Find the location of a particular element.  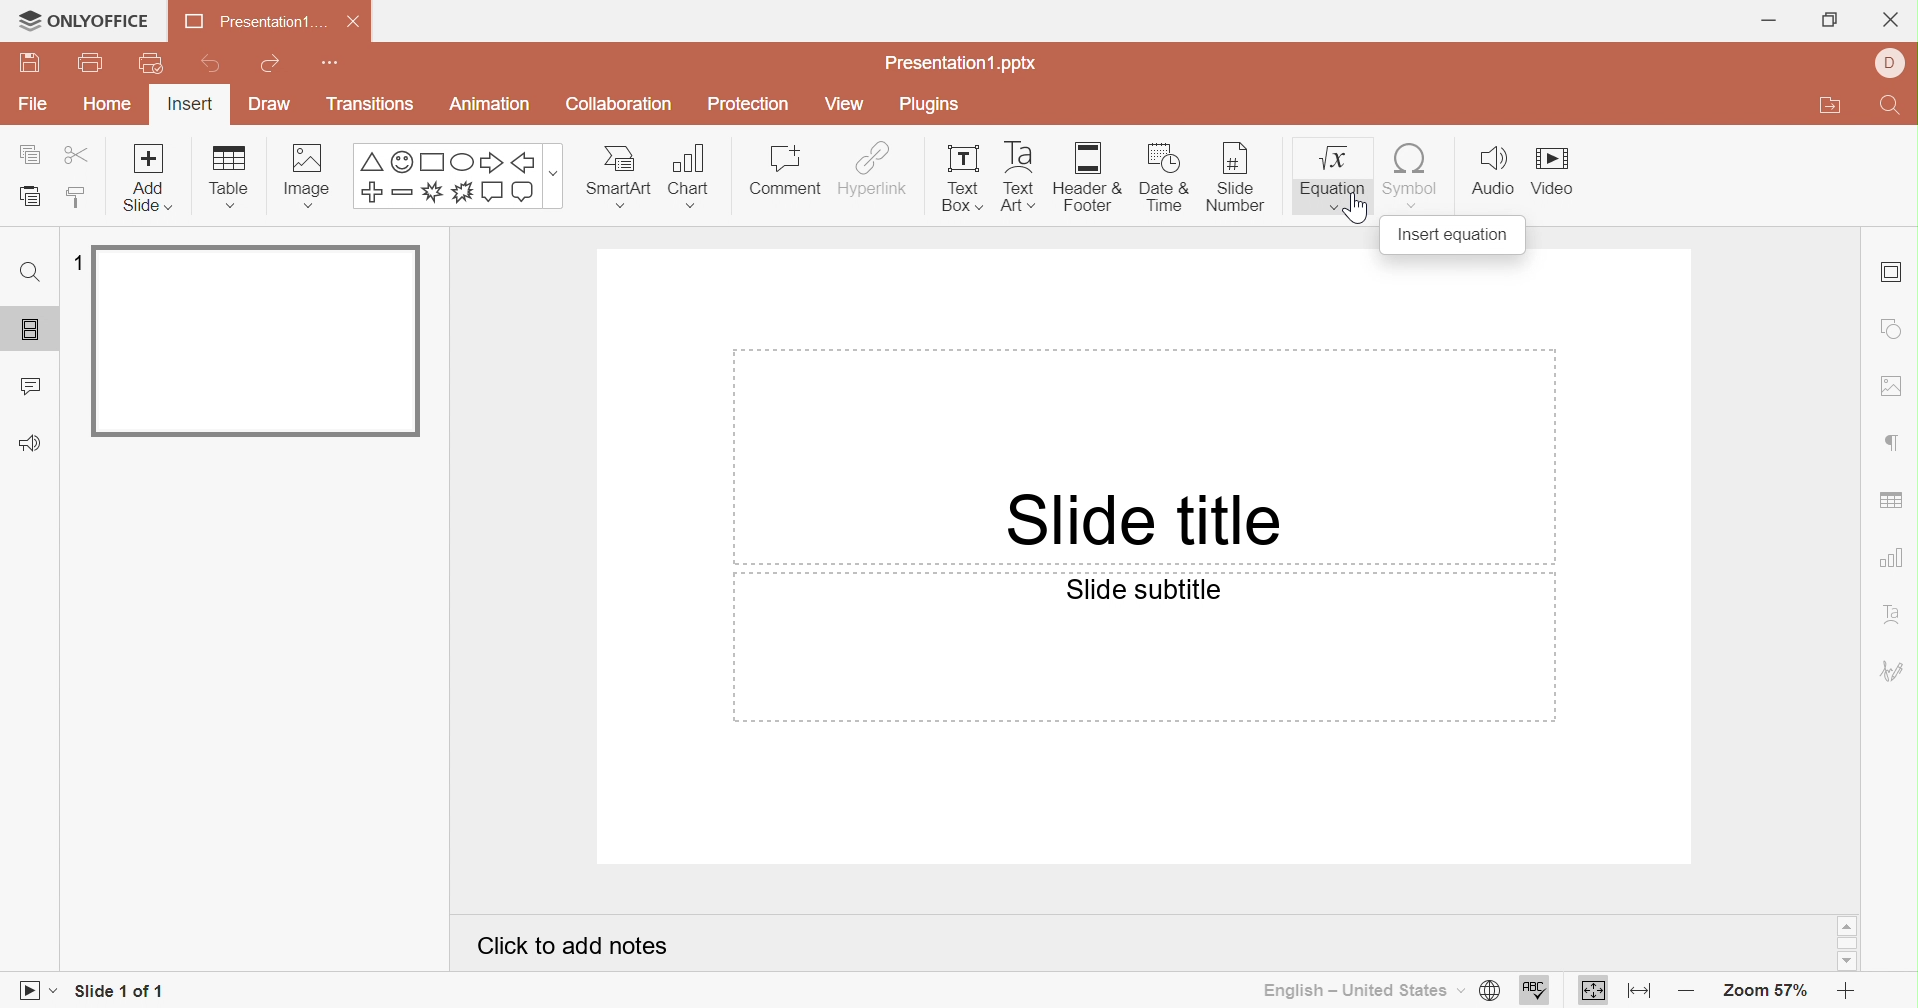

Zoom out is located at coordinates (1686, 987).